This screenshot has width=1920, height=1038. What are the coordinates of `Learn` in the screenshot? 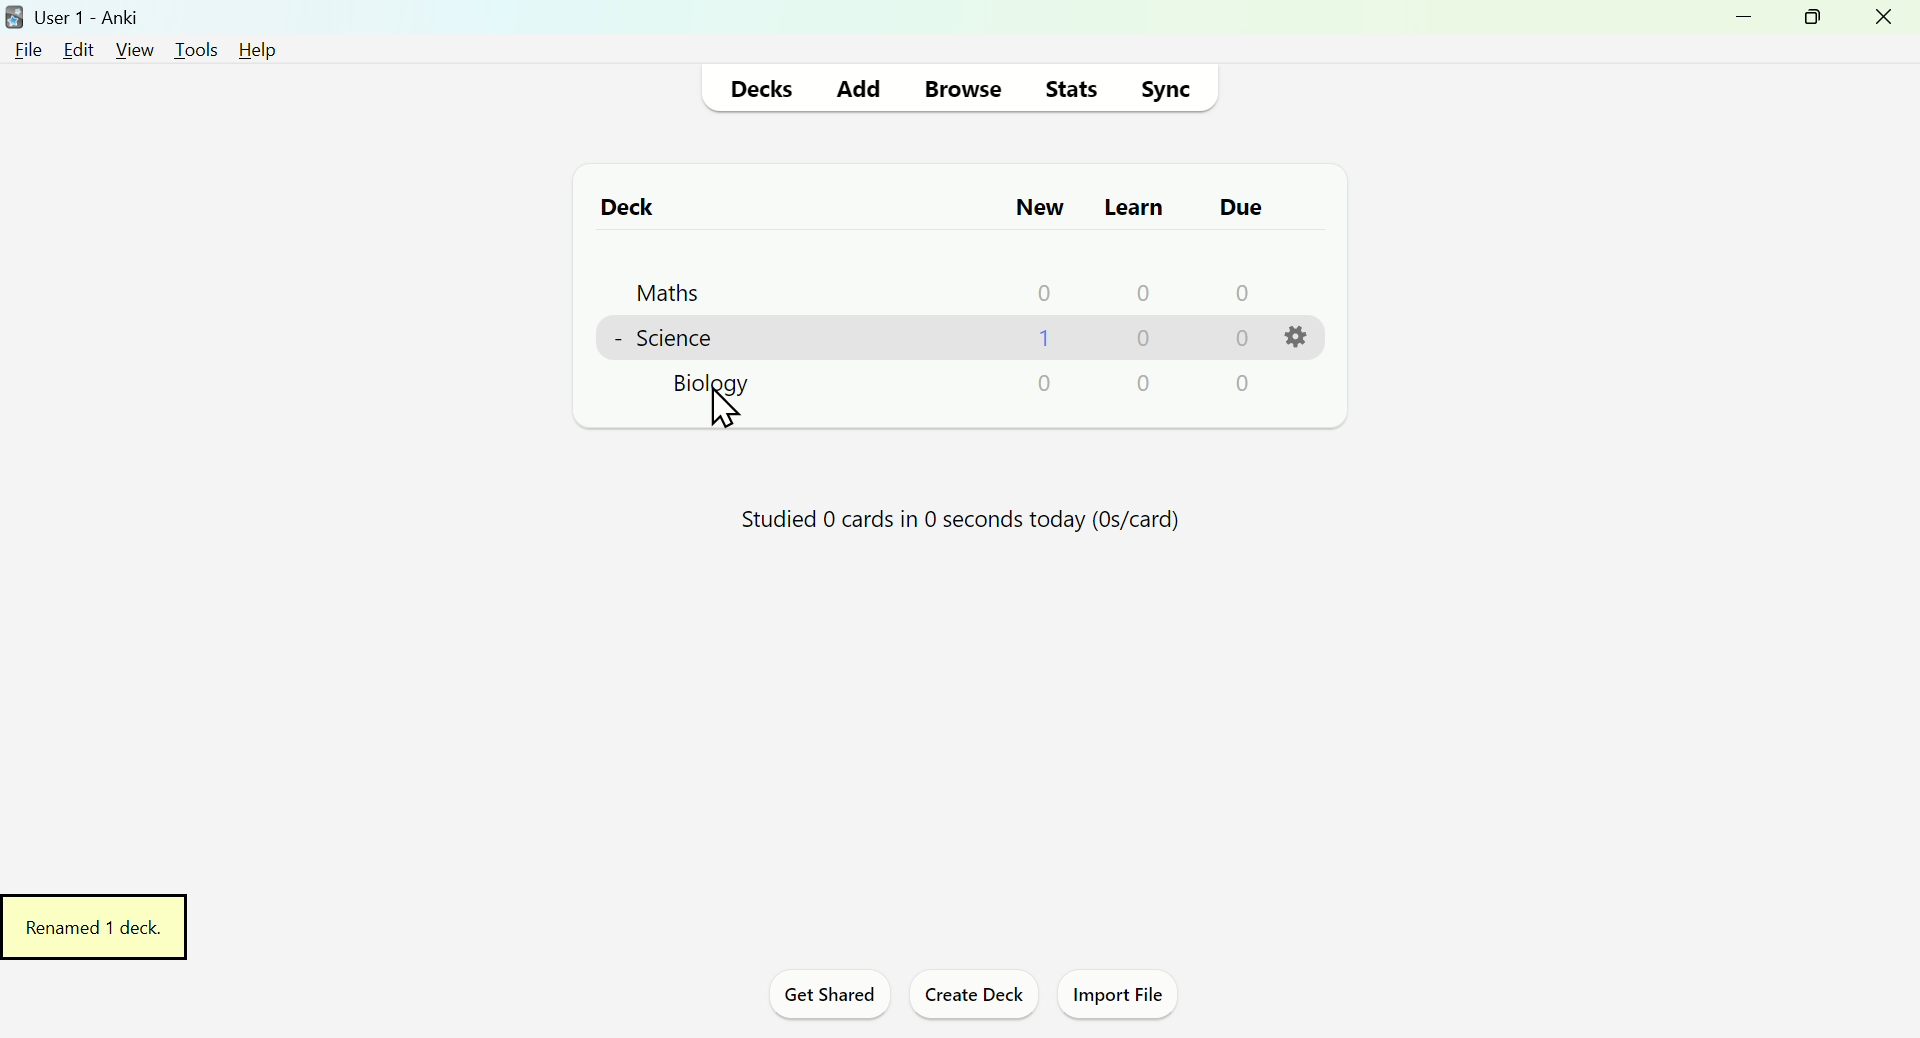 It's located at (1132, 202).